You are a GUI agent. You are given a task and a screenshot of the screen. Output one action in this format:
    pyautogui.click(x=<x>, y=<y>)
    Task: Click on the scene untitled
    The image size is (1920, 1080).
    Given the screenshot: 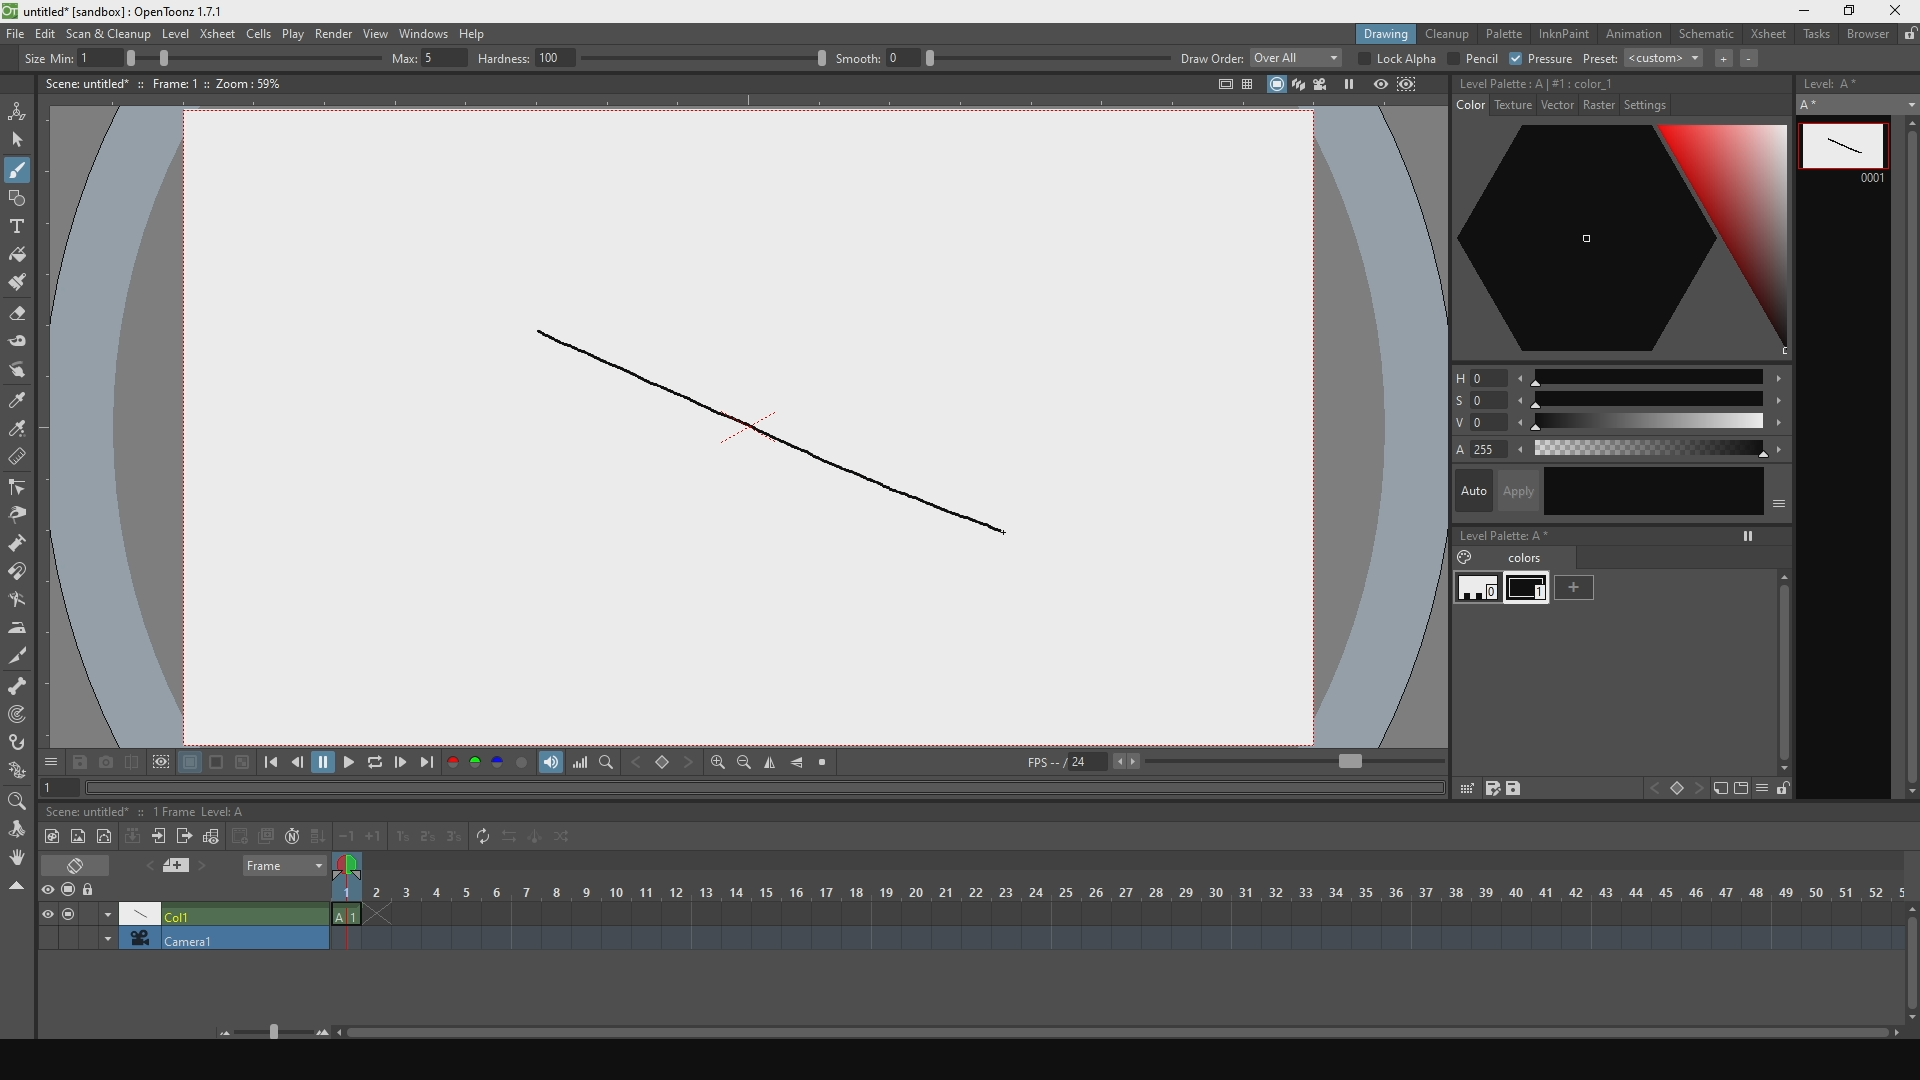 What is the action you would take?
    pyautogui.click(x=92, y=809)
    